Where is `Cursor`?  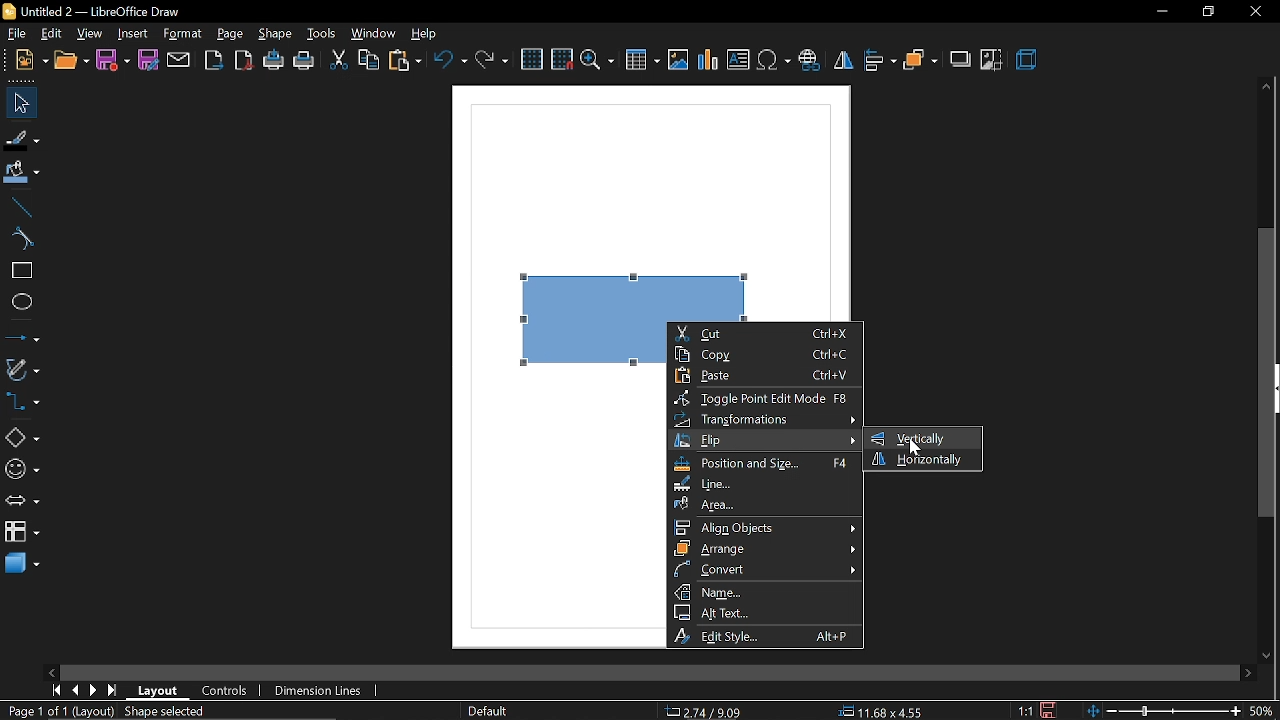
Cursor is located at coordinates (915, 447).